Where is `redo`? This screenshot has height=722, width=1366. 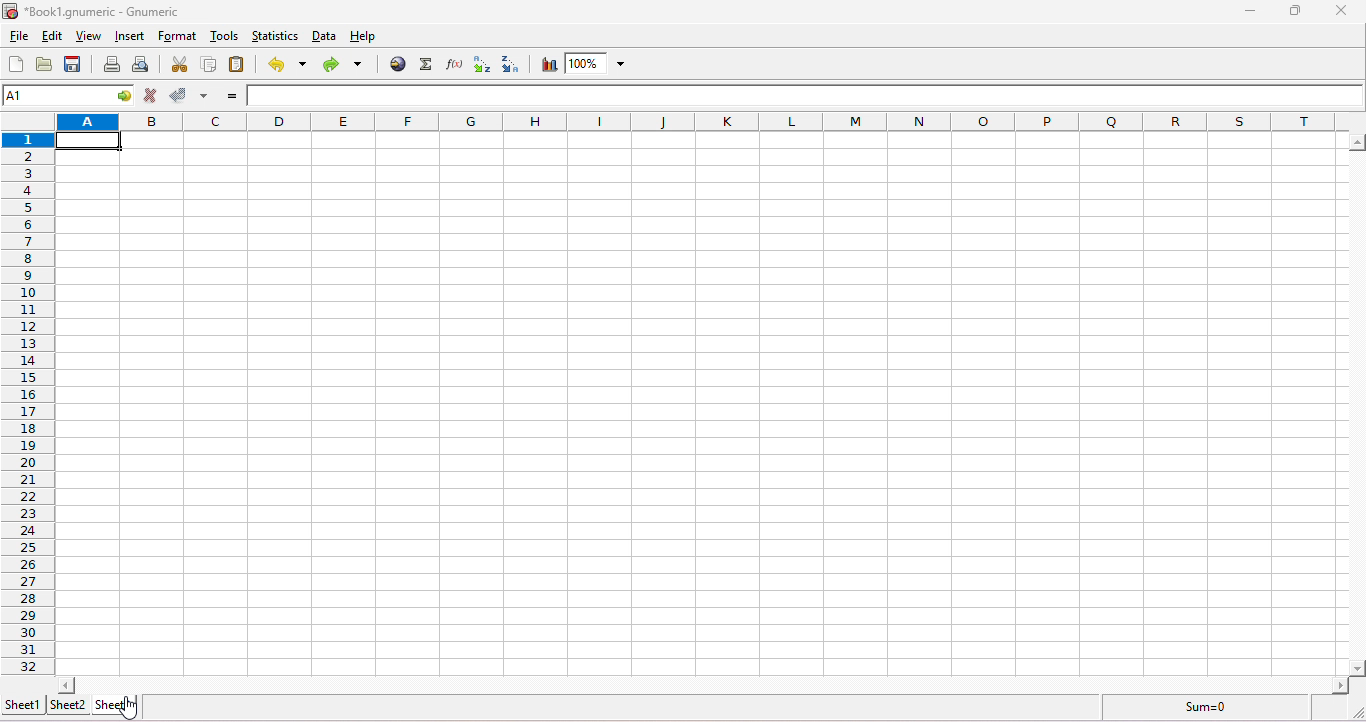
redo is located at coordinates (342, 61).